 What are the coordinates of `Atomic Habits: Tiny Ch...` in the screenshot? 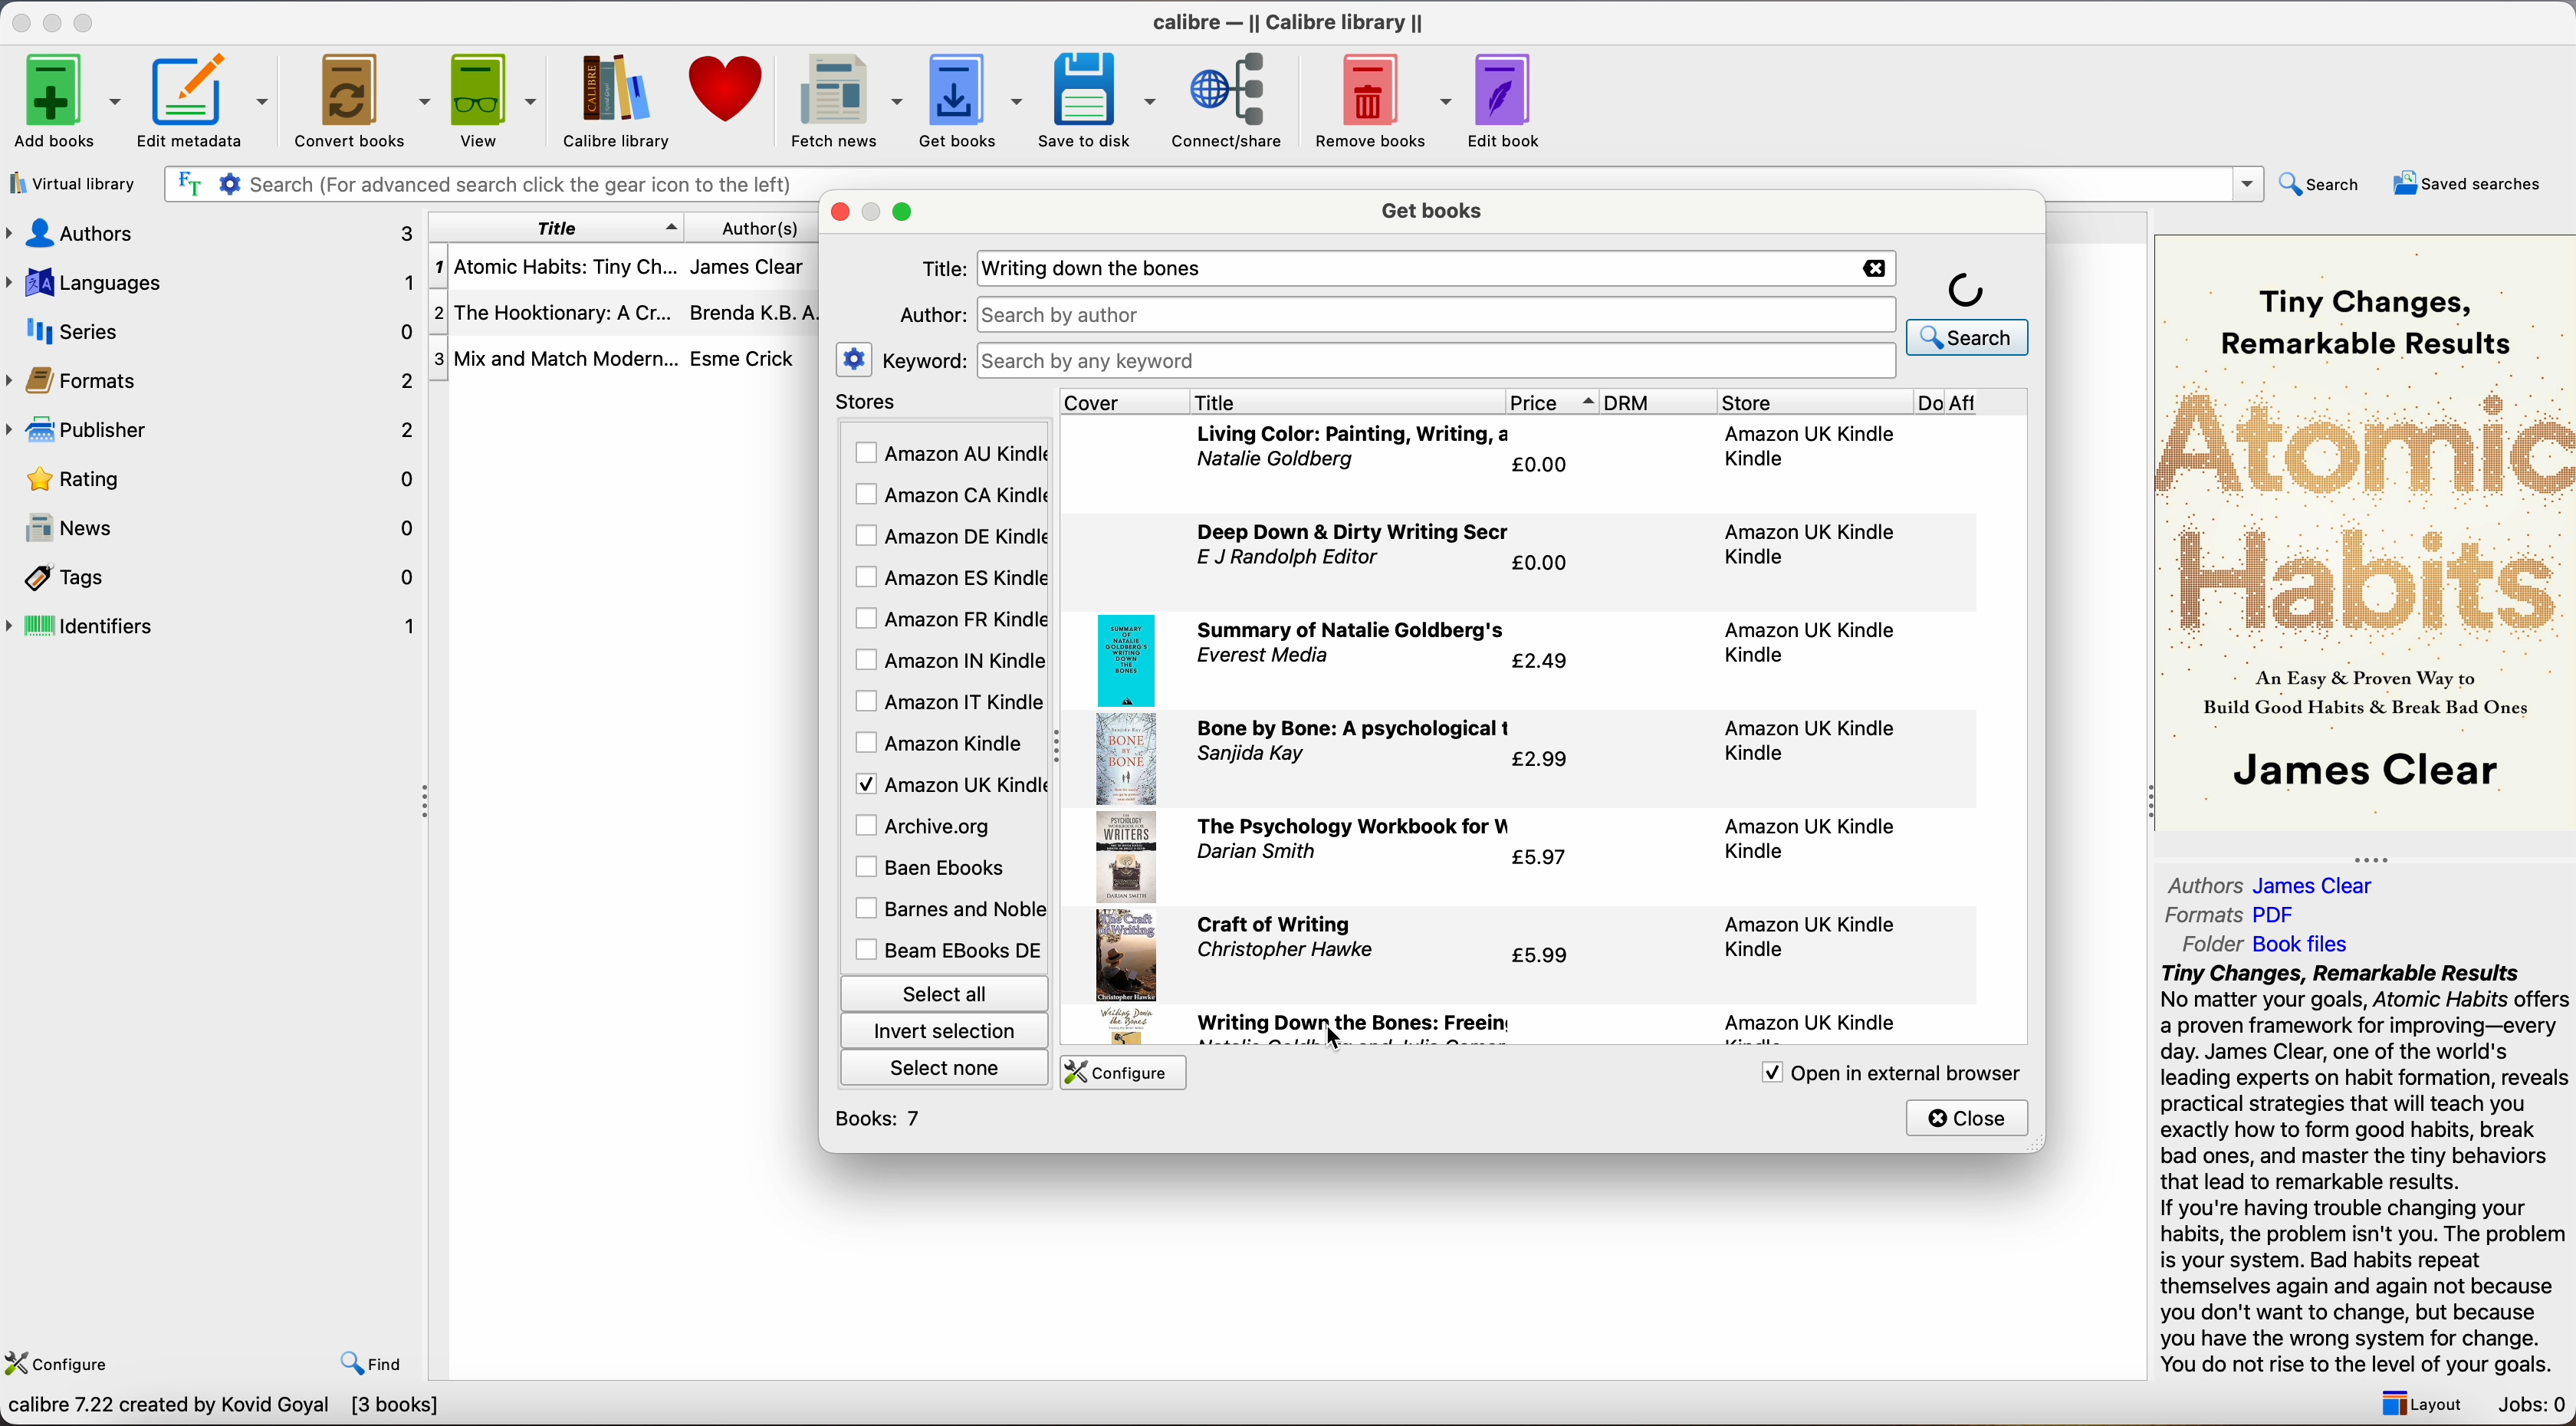 It's located at (554, 268).